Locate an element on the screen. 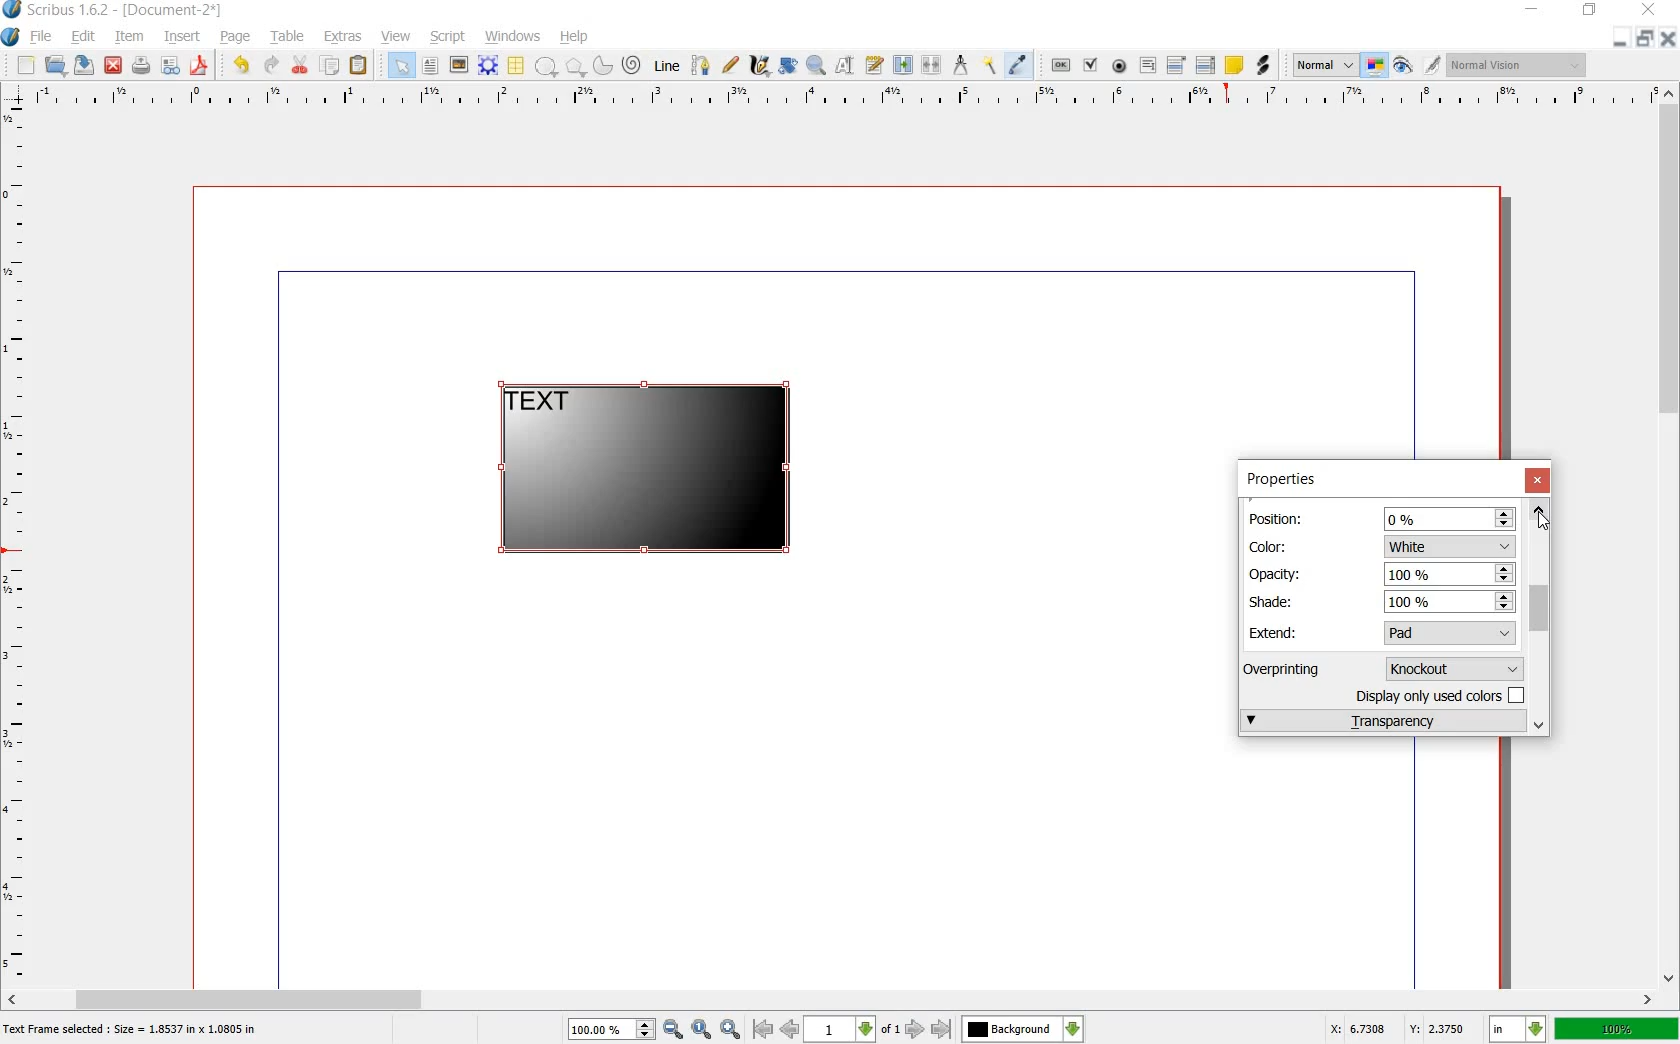  extras is located at coordinates (343, 37).